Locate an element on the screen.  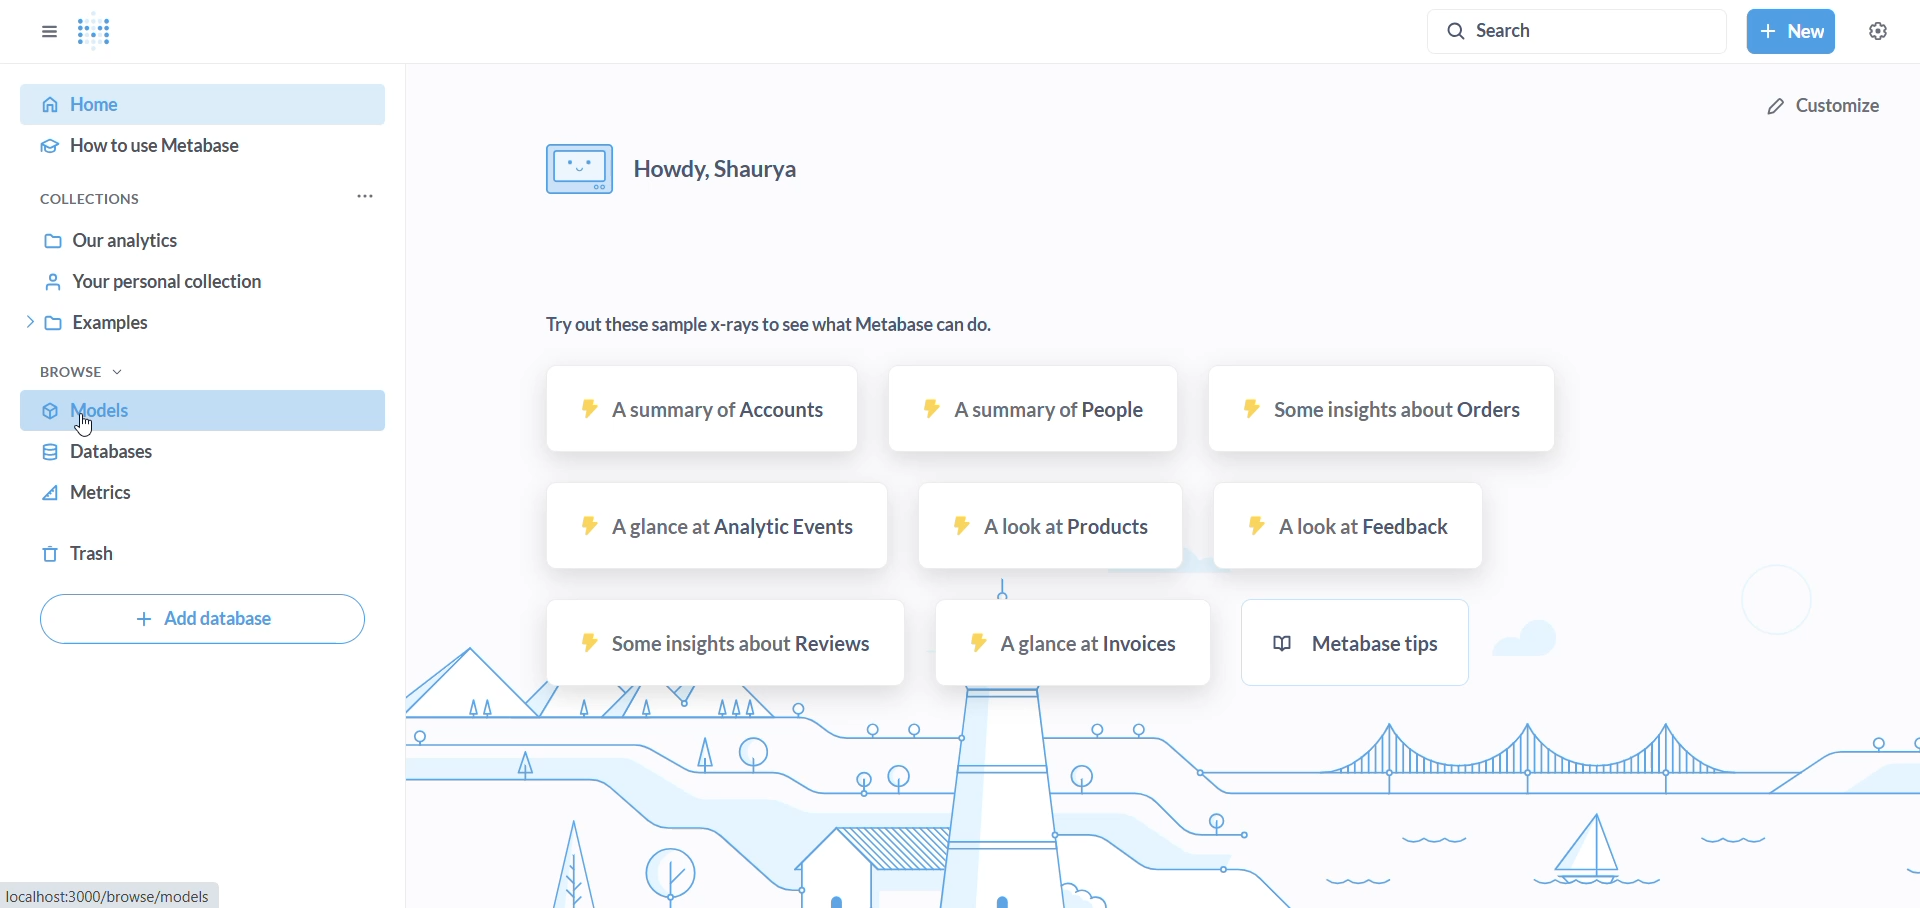
A summary of people sample is located at coordinates (1037, 413).